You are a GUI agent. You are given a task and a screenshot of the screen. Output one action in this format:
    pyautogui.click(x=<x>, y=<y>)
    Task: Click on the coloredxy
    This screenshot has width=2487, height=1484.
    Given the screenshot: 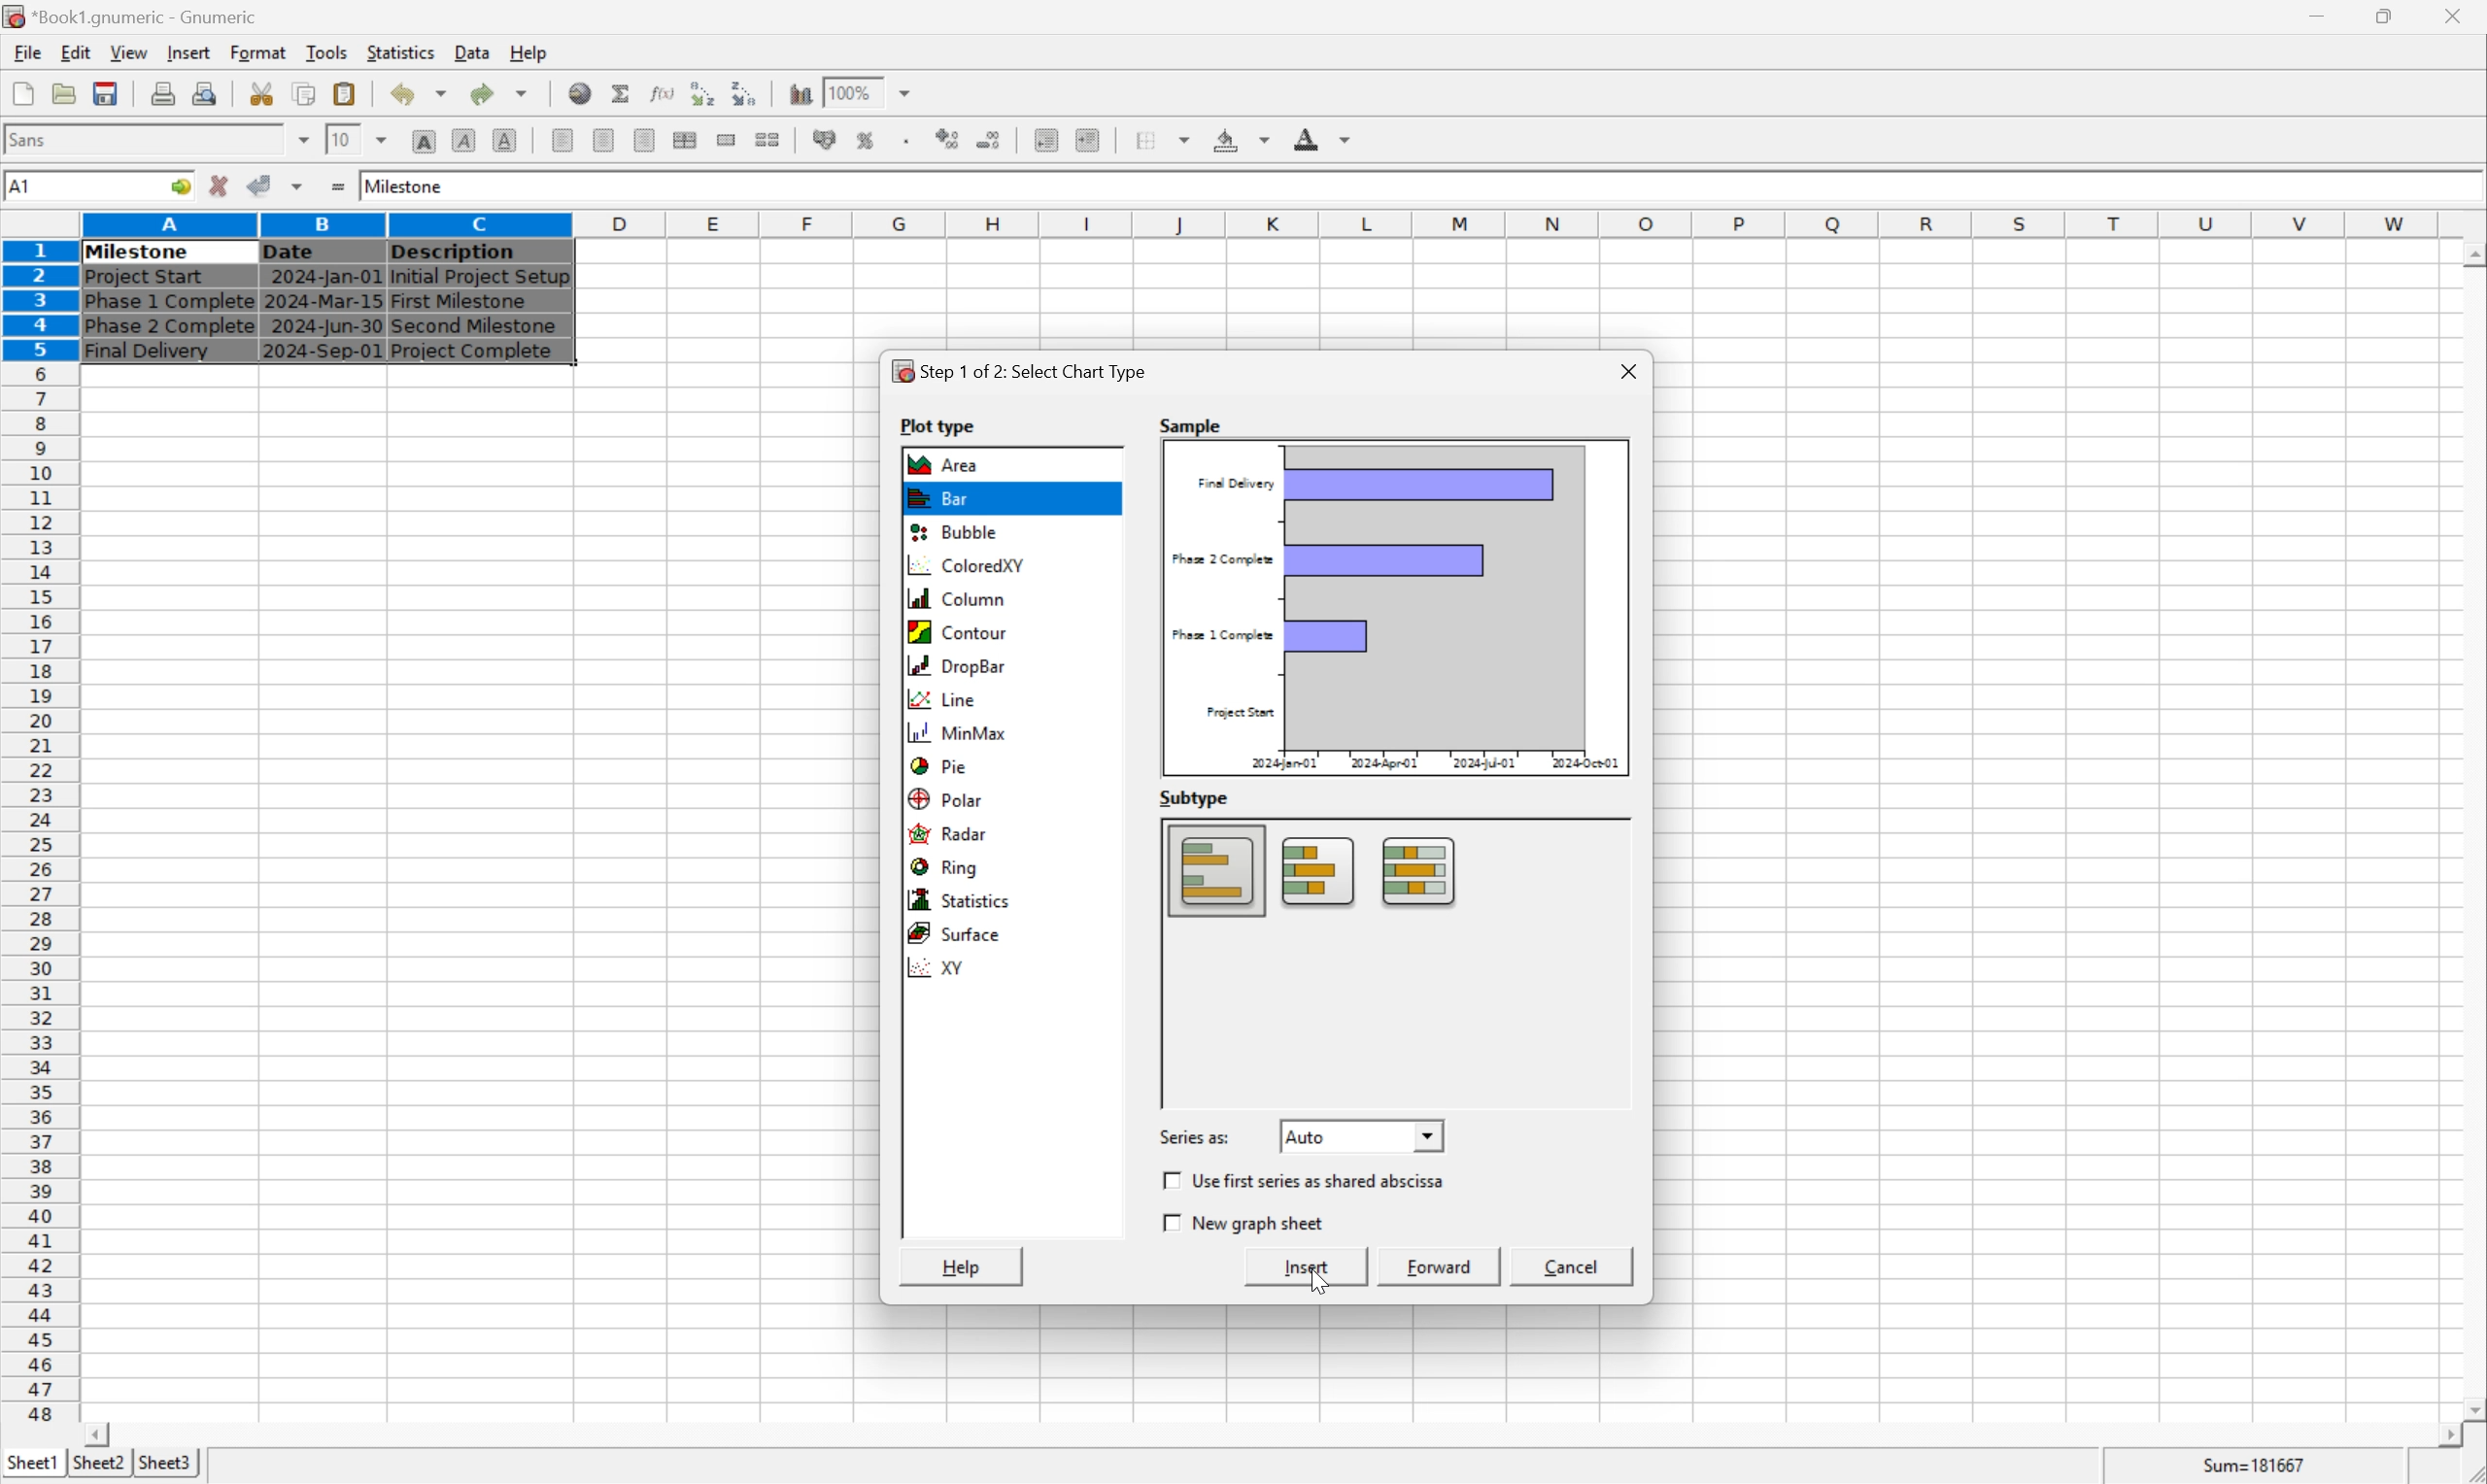 What is the action you would take?
    pyautogui.click(x=964, y=568)
    